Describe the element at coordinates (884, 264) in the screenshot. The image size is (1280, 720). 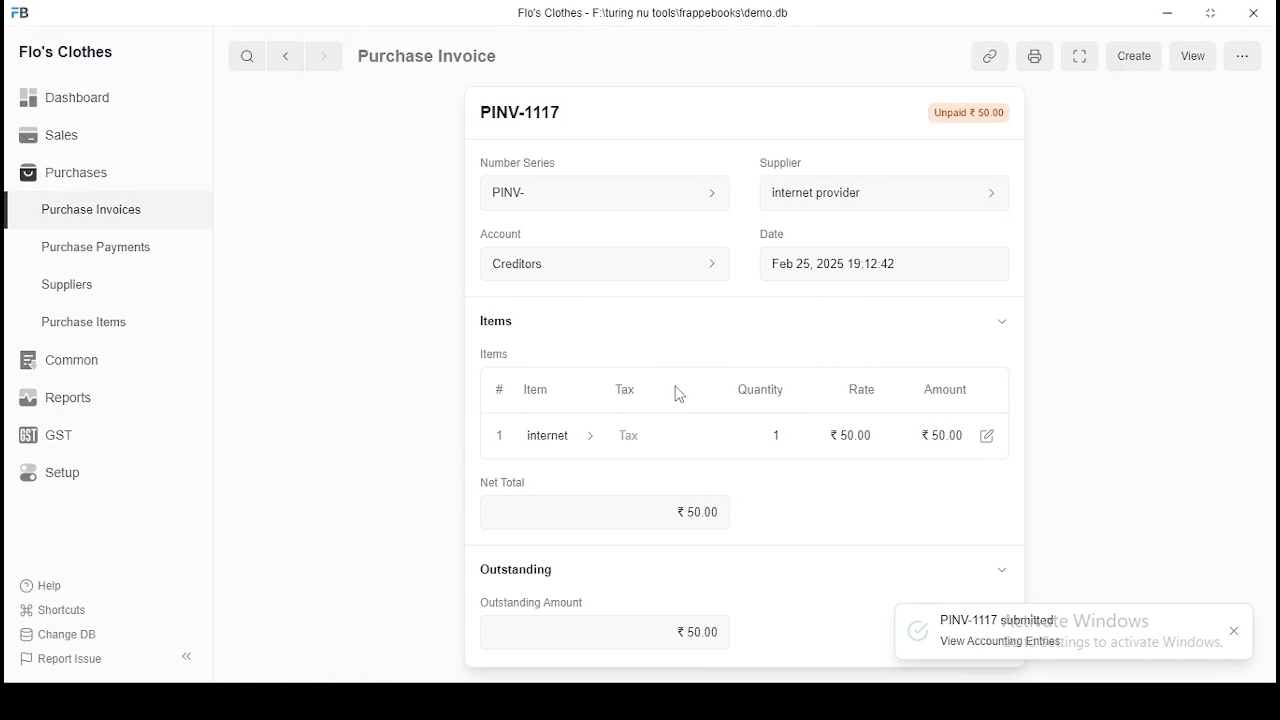
I see `feb 25, 2025 19:12:42` at that location.